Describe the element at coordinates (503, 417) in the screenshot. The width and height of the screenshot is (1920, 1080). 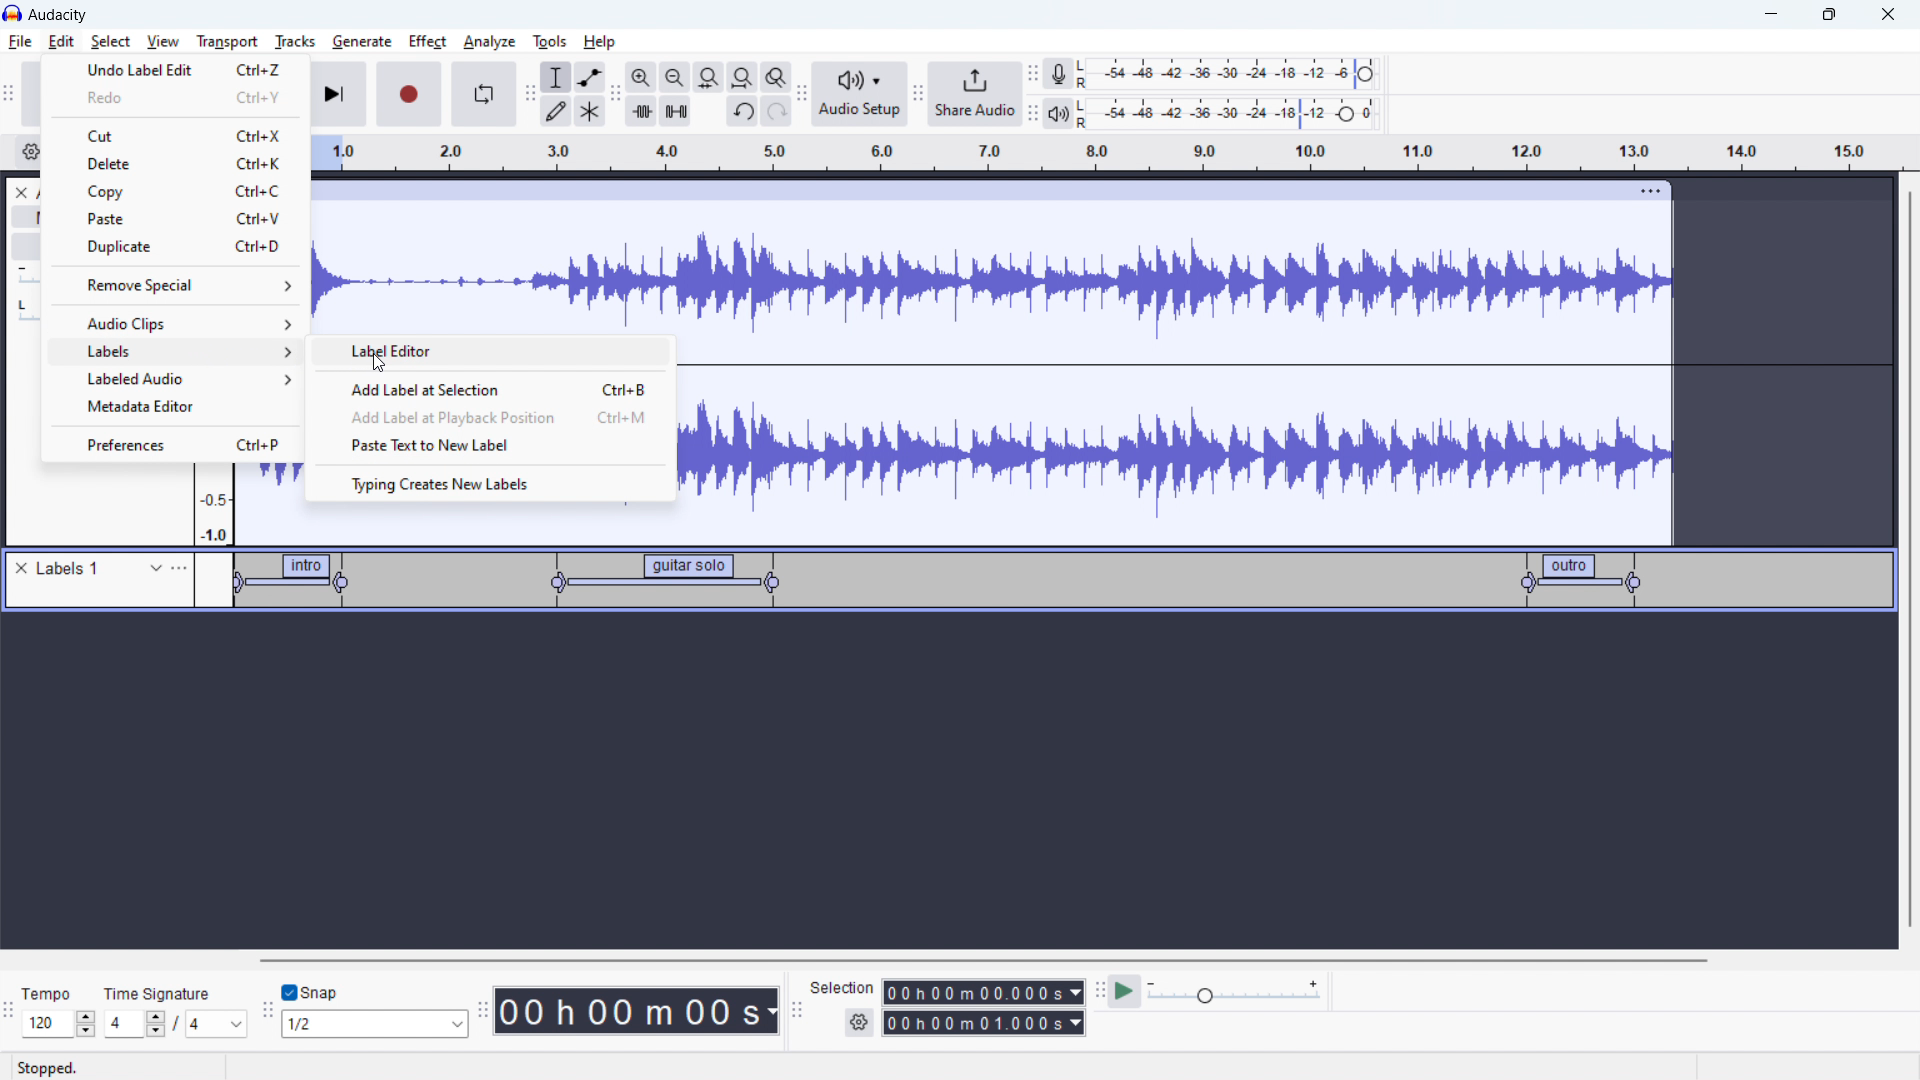
I see `‘Add Label at Playback Position Ctrl+M` at that location.